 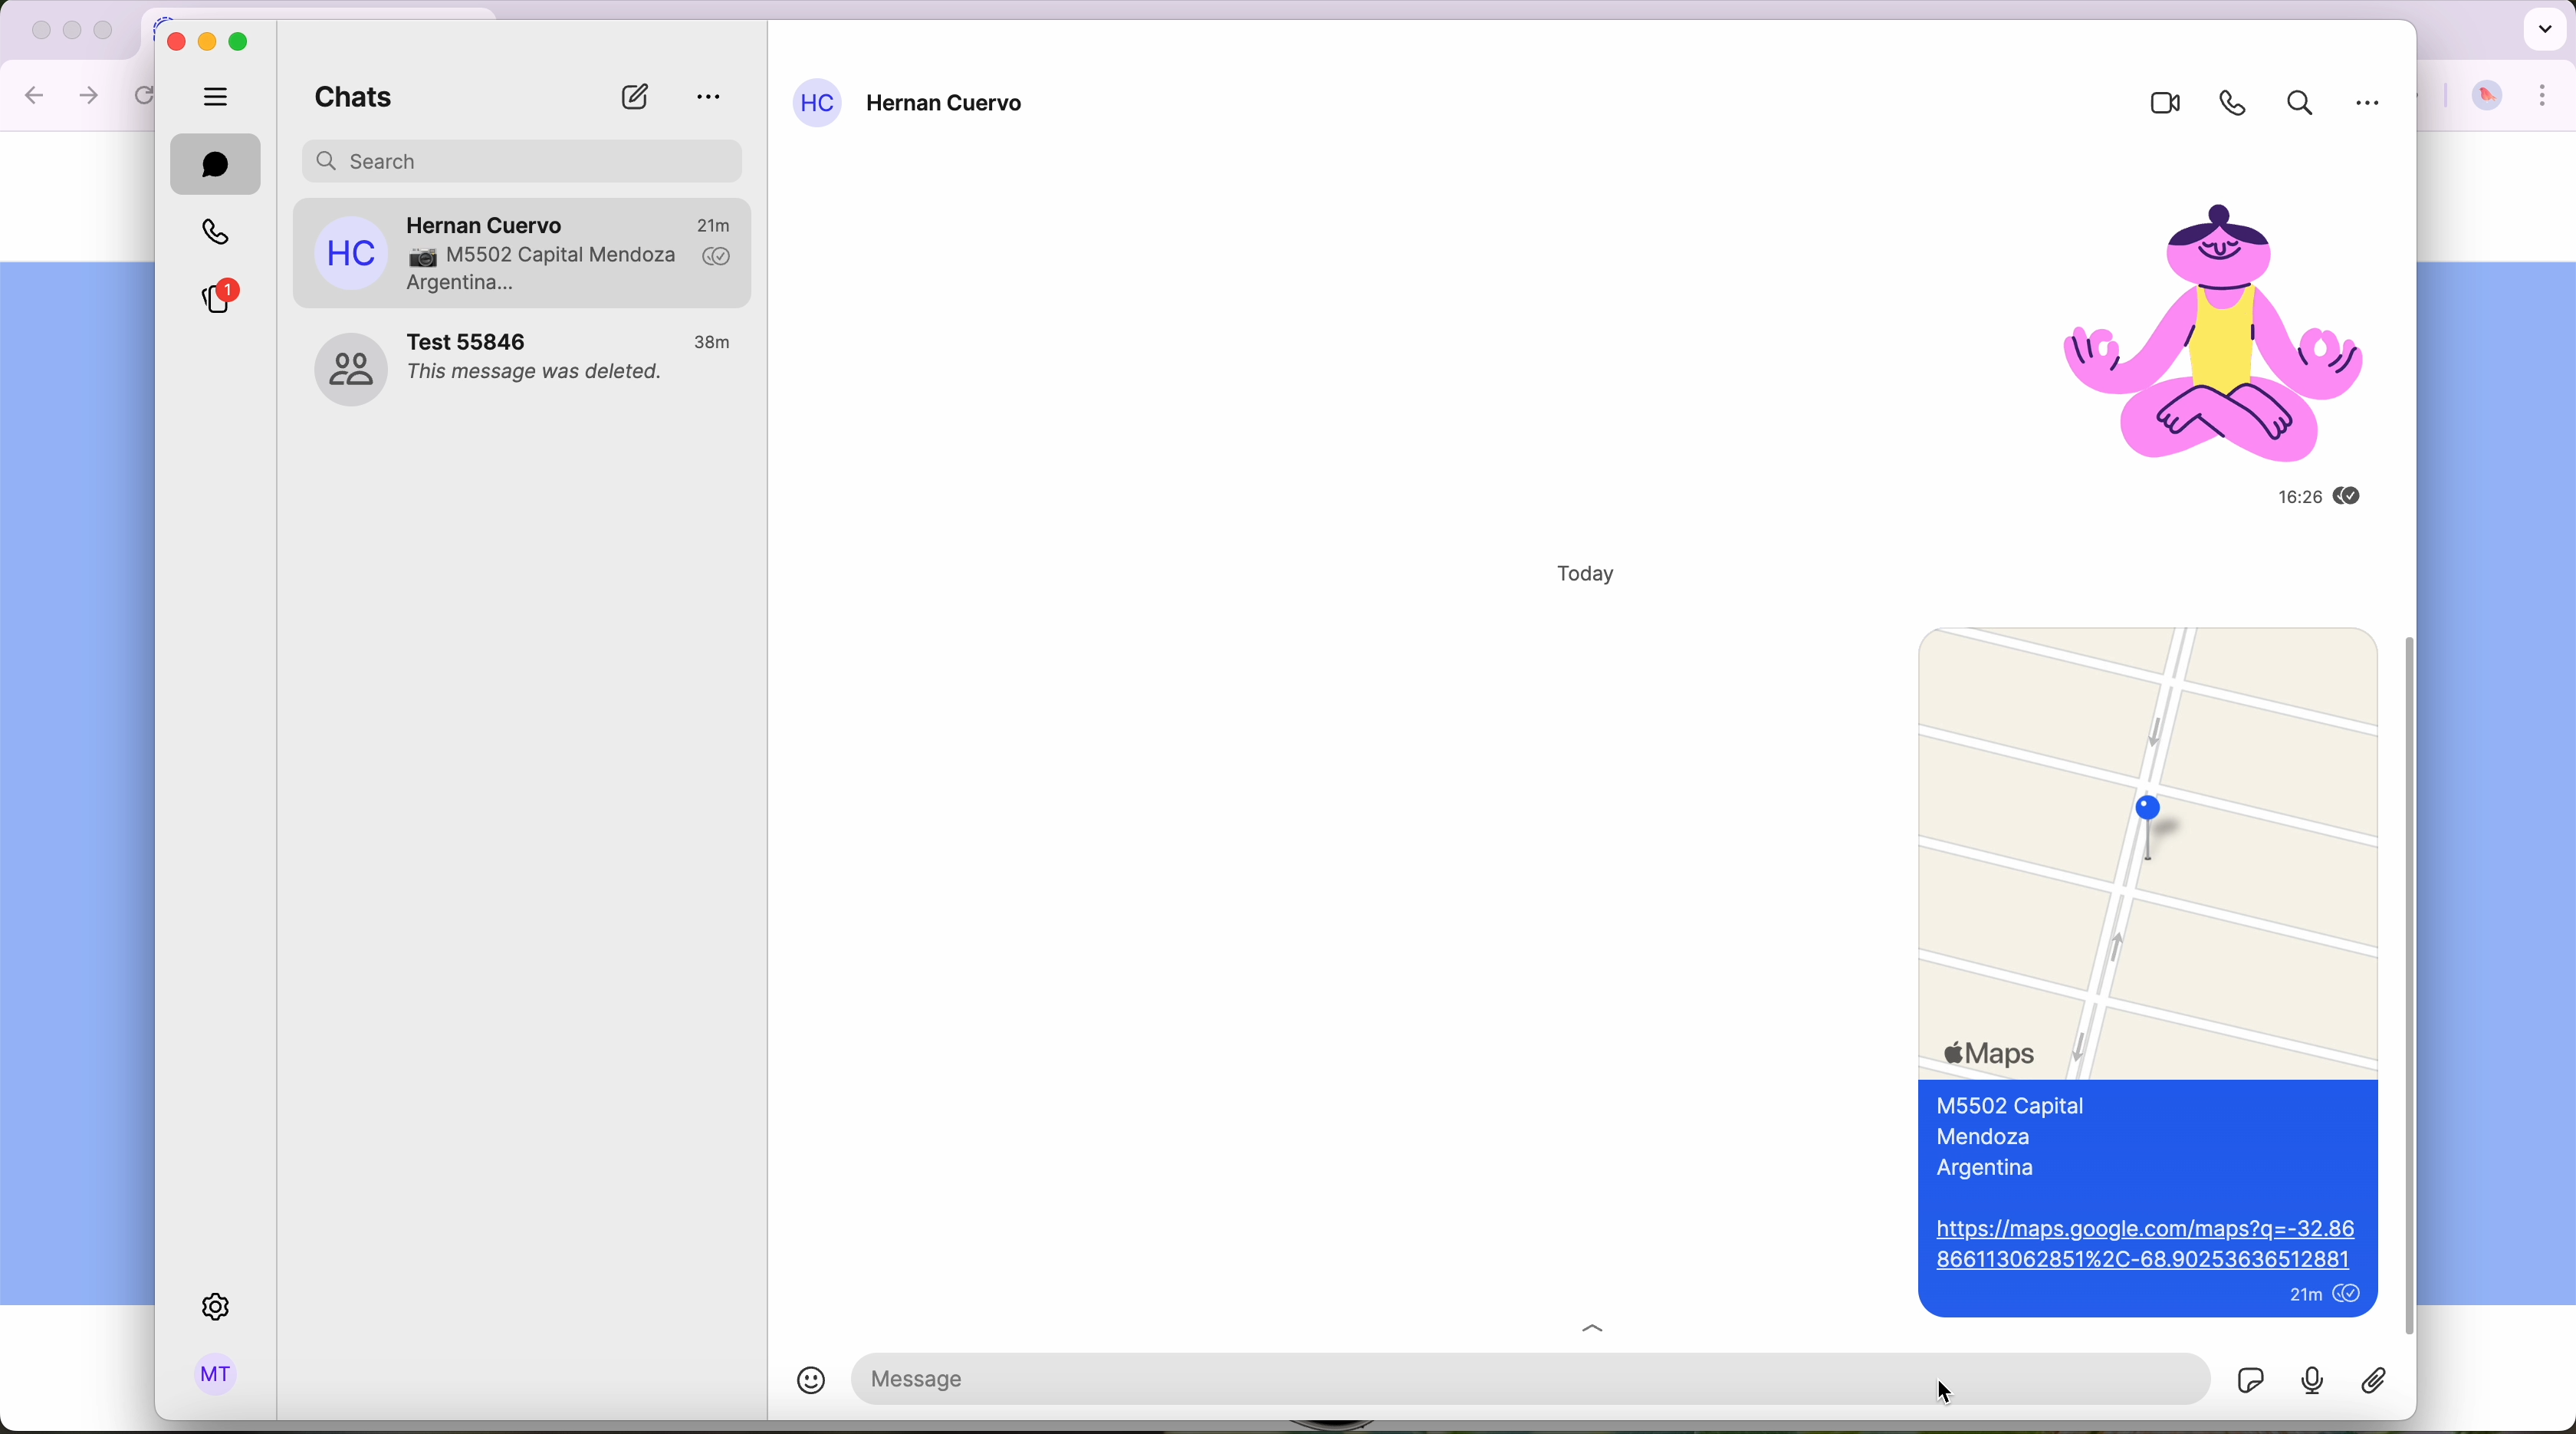 I want to click on 21m, so click(x=2302, y=1298).